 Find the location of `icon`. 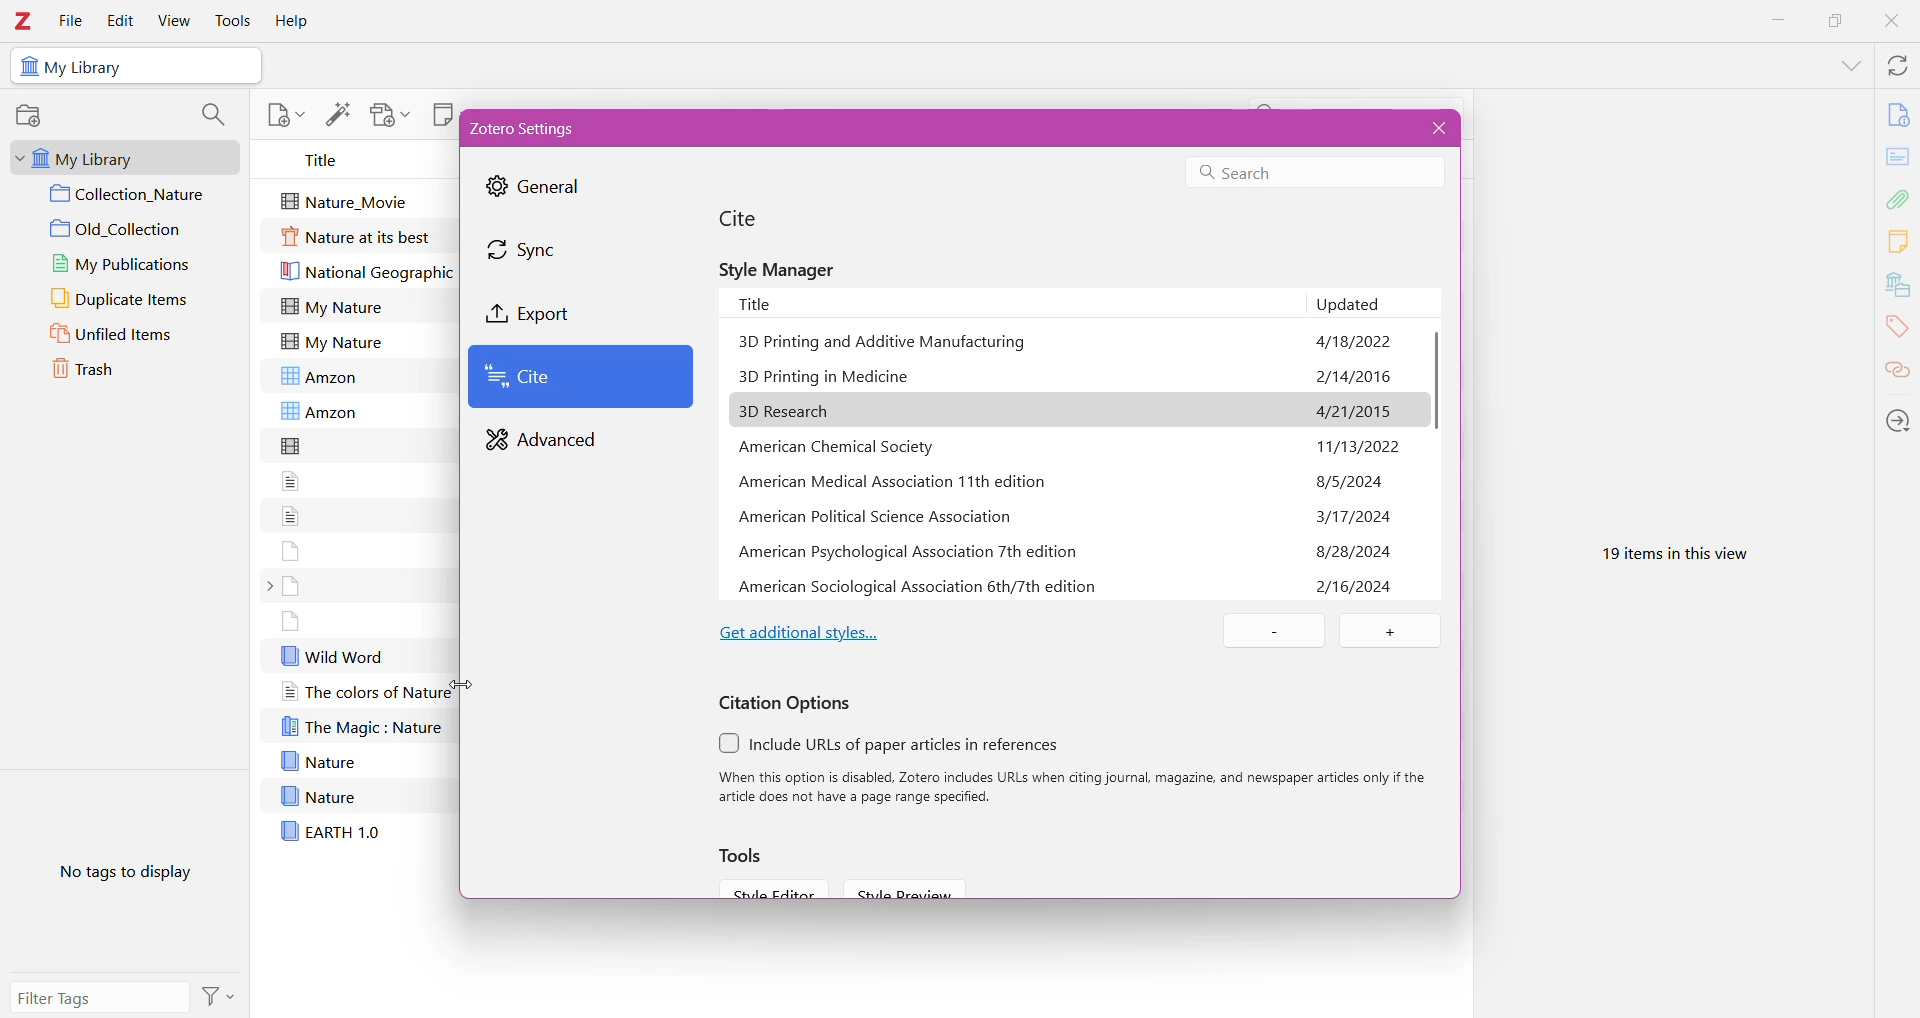

icon is located at coordinates (27, 67).